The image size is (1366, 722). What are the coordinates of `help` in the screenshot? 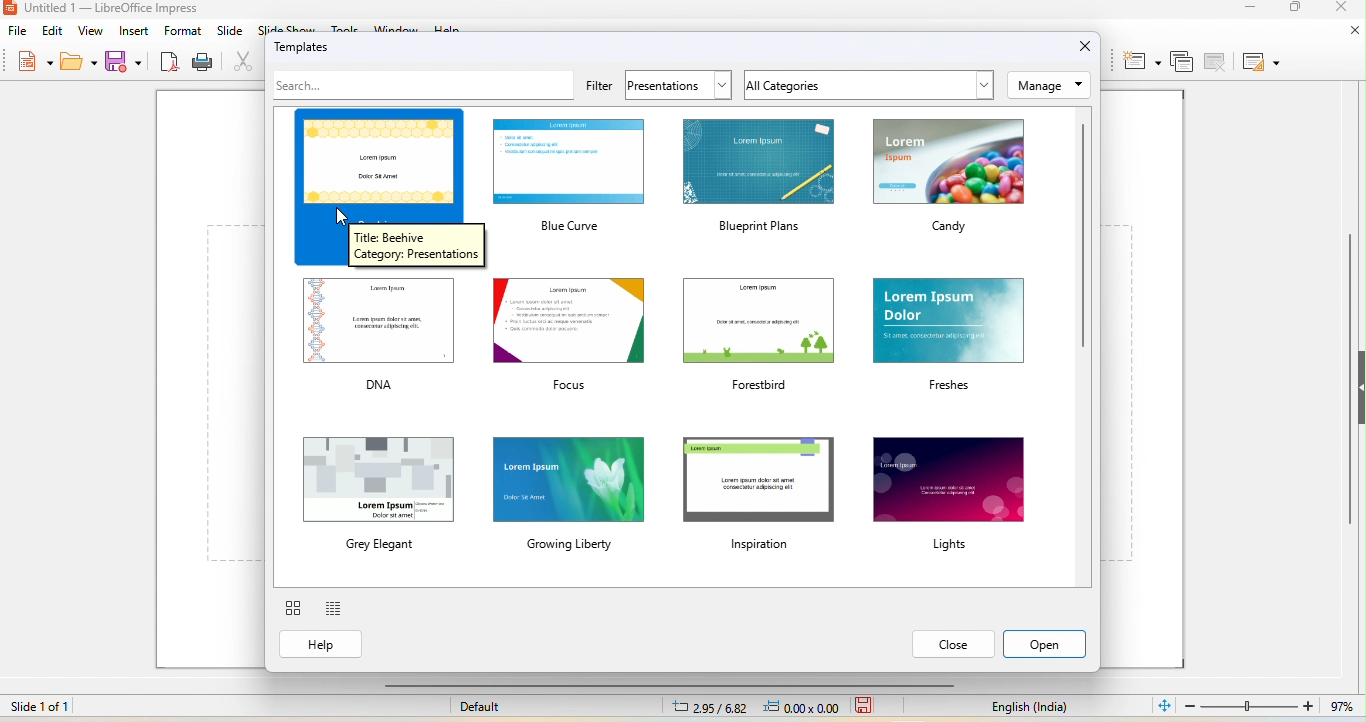 It's located at (321, 644).